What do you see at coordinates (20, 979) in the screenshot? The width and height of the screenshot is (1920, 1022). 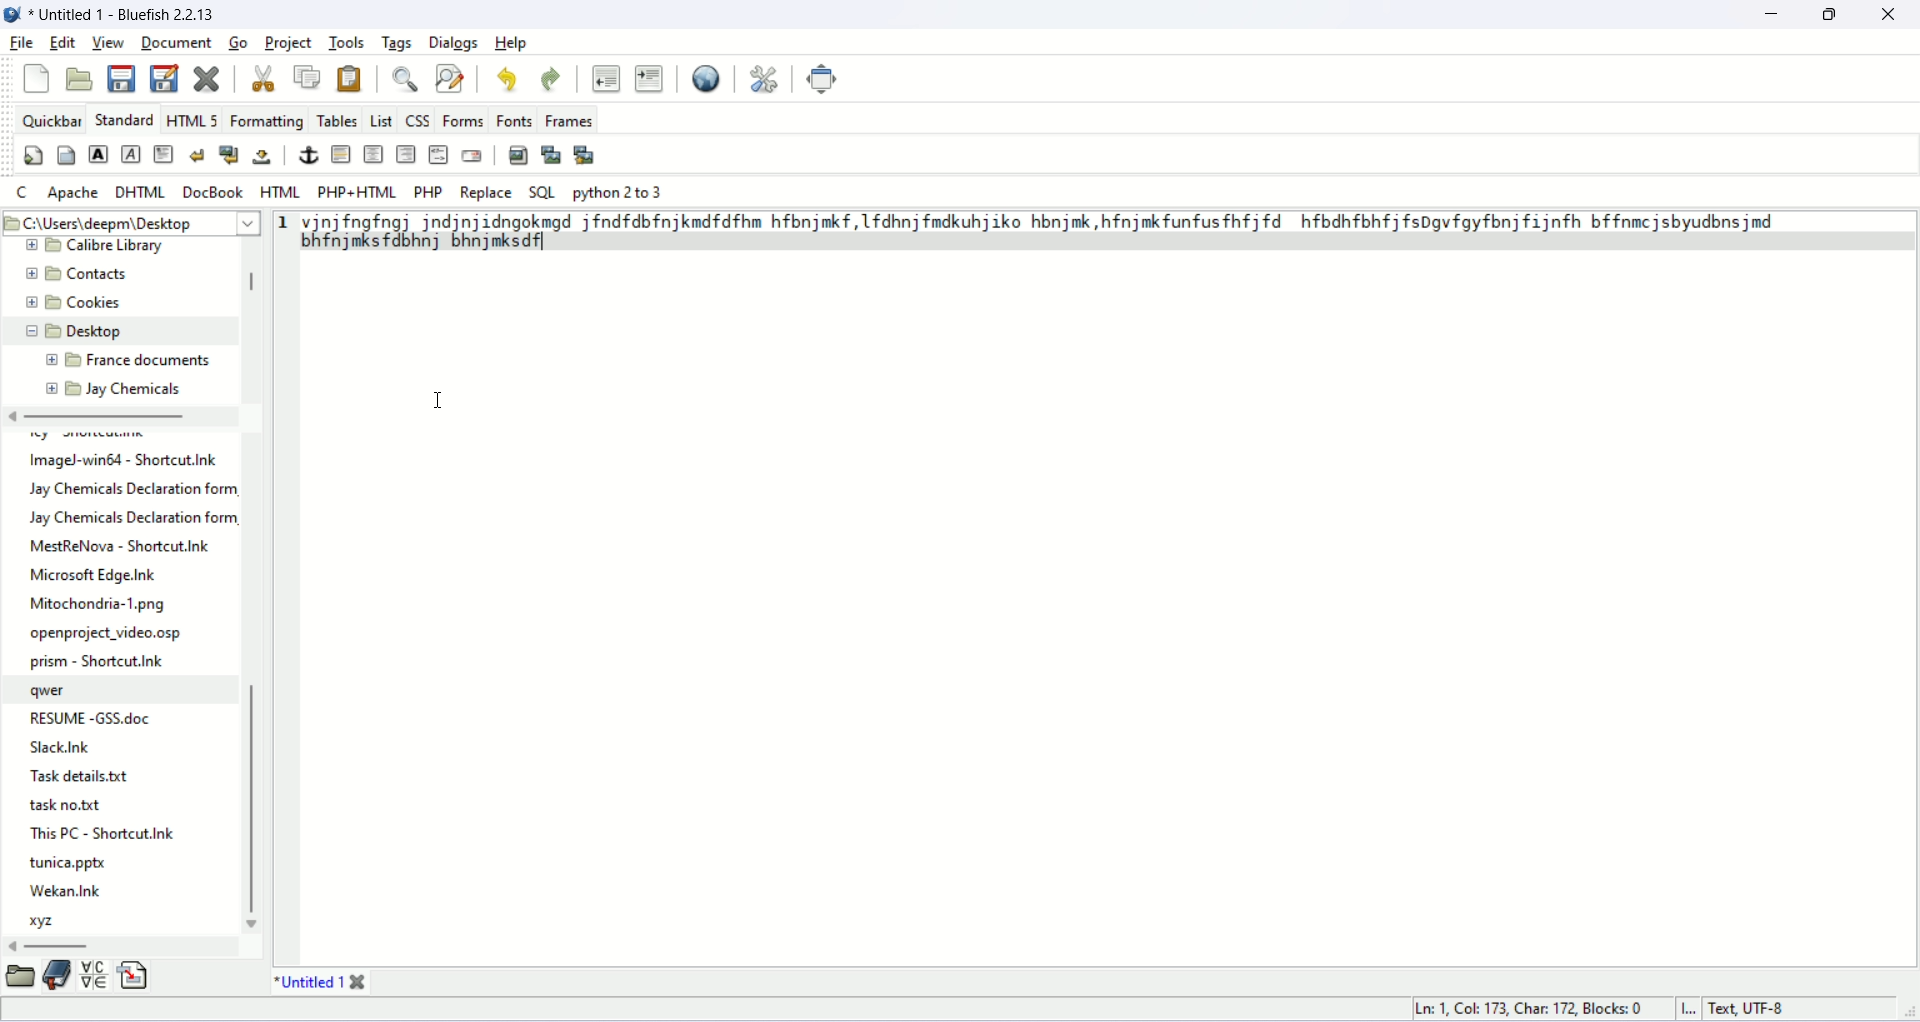 I see `browse file` at bounding box center [20, 979].